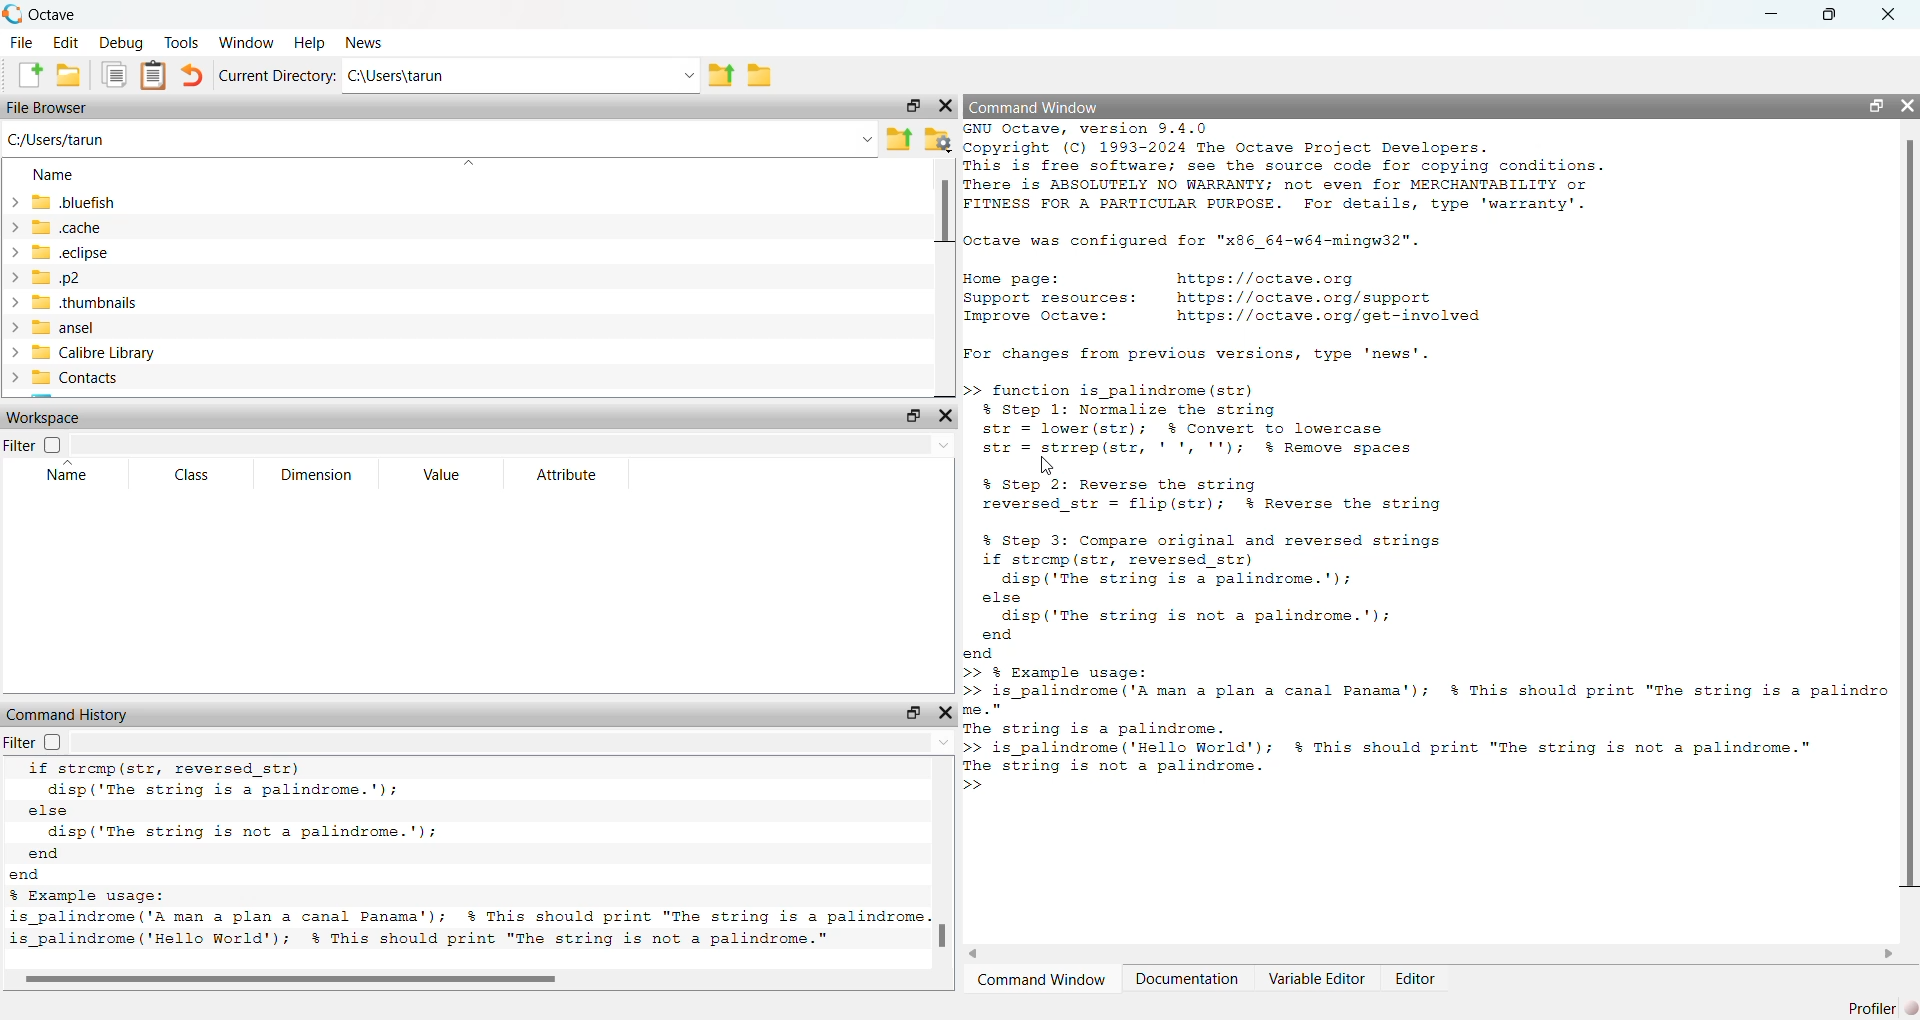 The image size is (1920, 1020). I want to click on unlock widget, so click(915, 416).